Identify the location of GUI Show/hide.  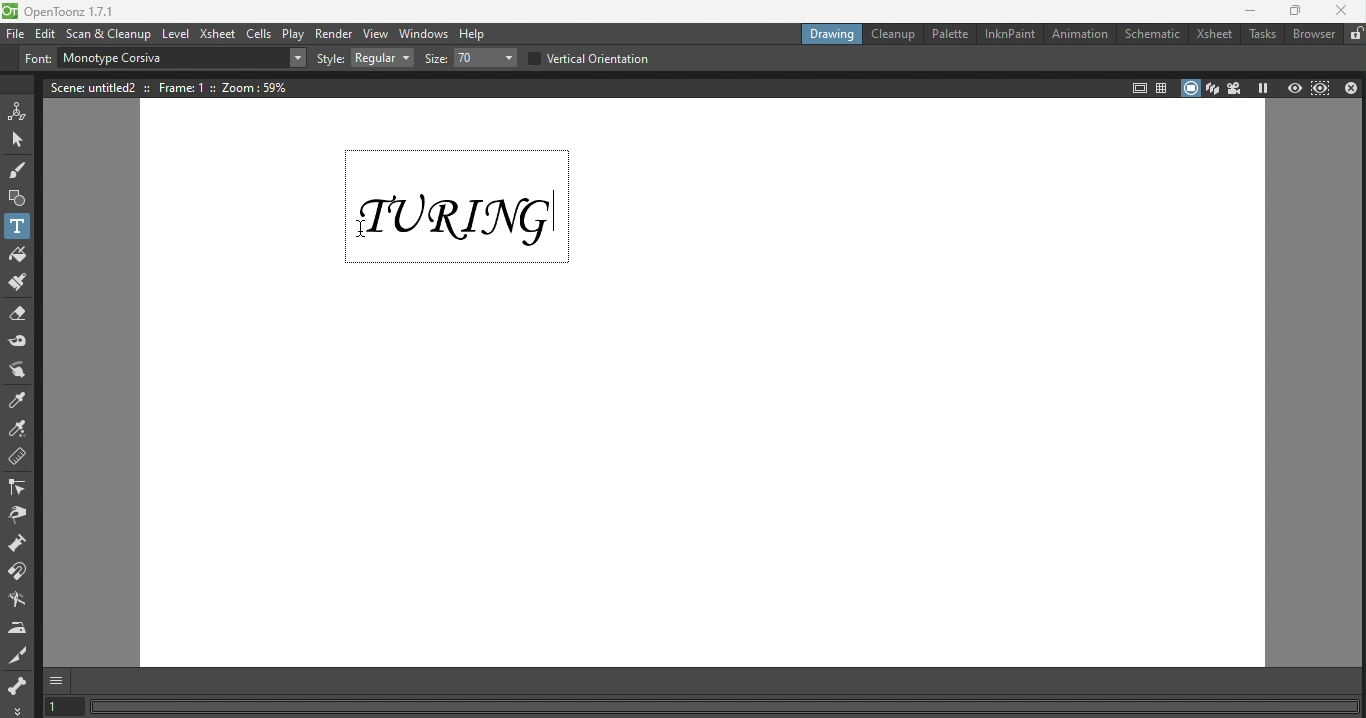
(57, 679).